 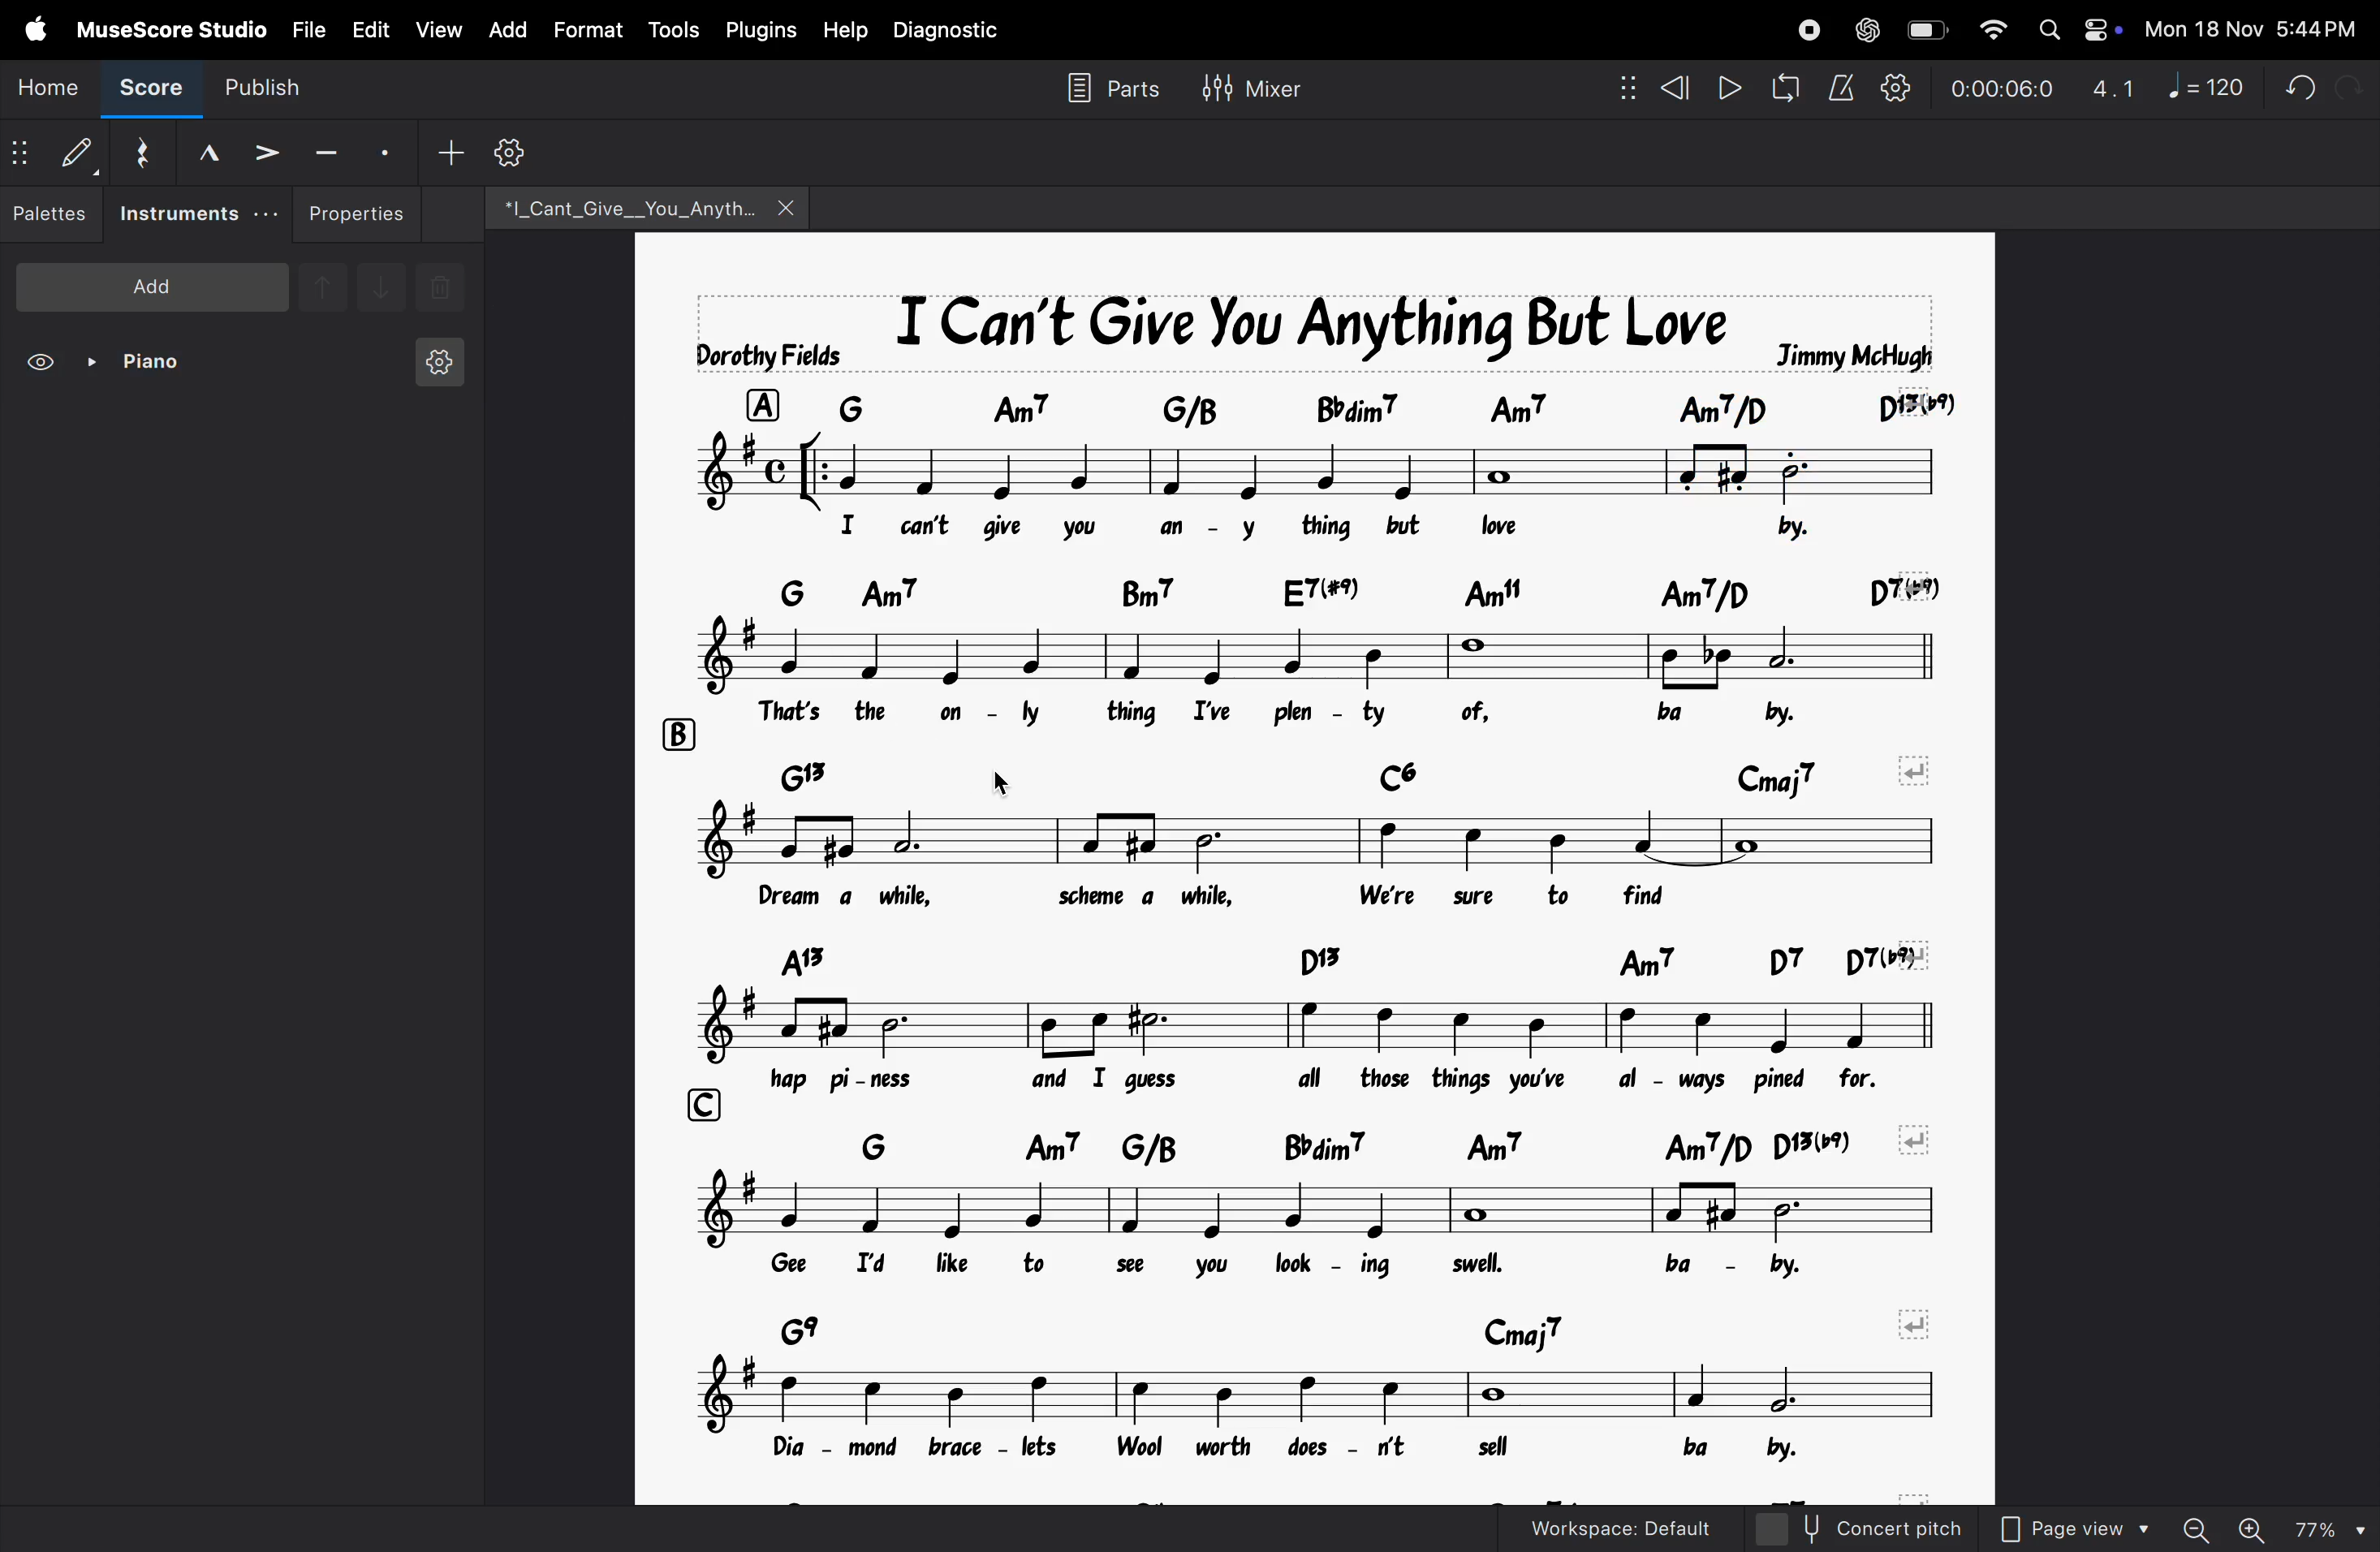 What do you see at coordinates (1922, 29) in the screenshot?
I see `battery` at bounding box center [1922, 29].